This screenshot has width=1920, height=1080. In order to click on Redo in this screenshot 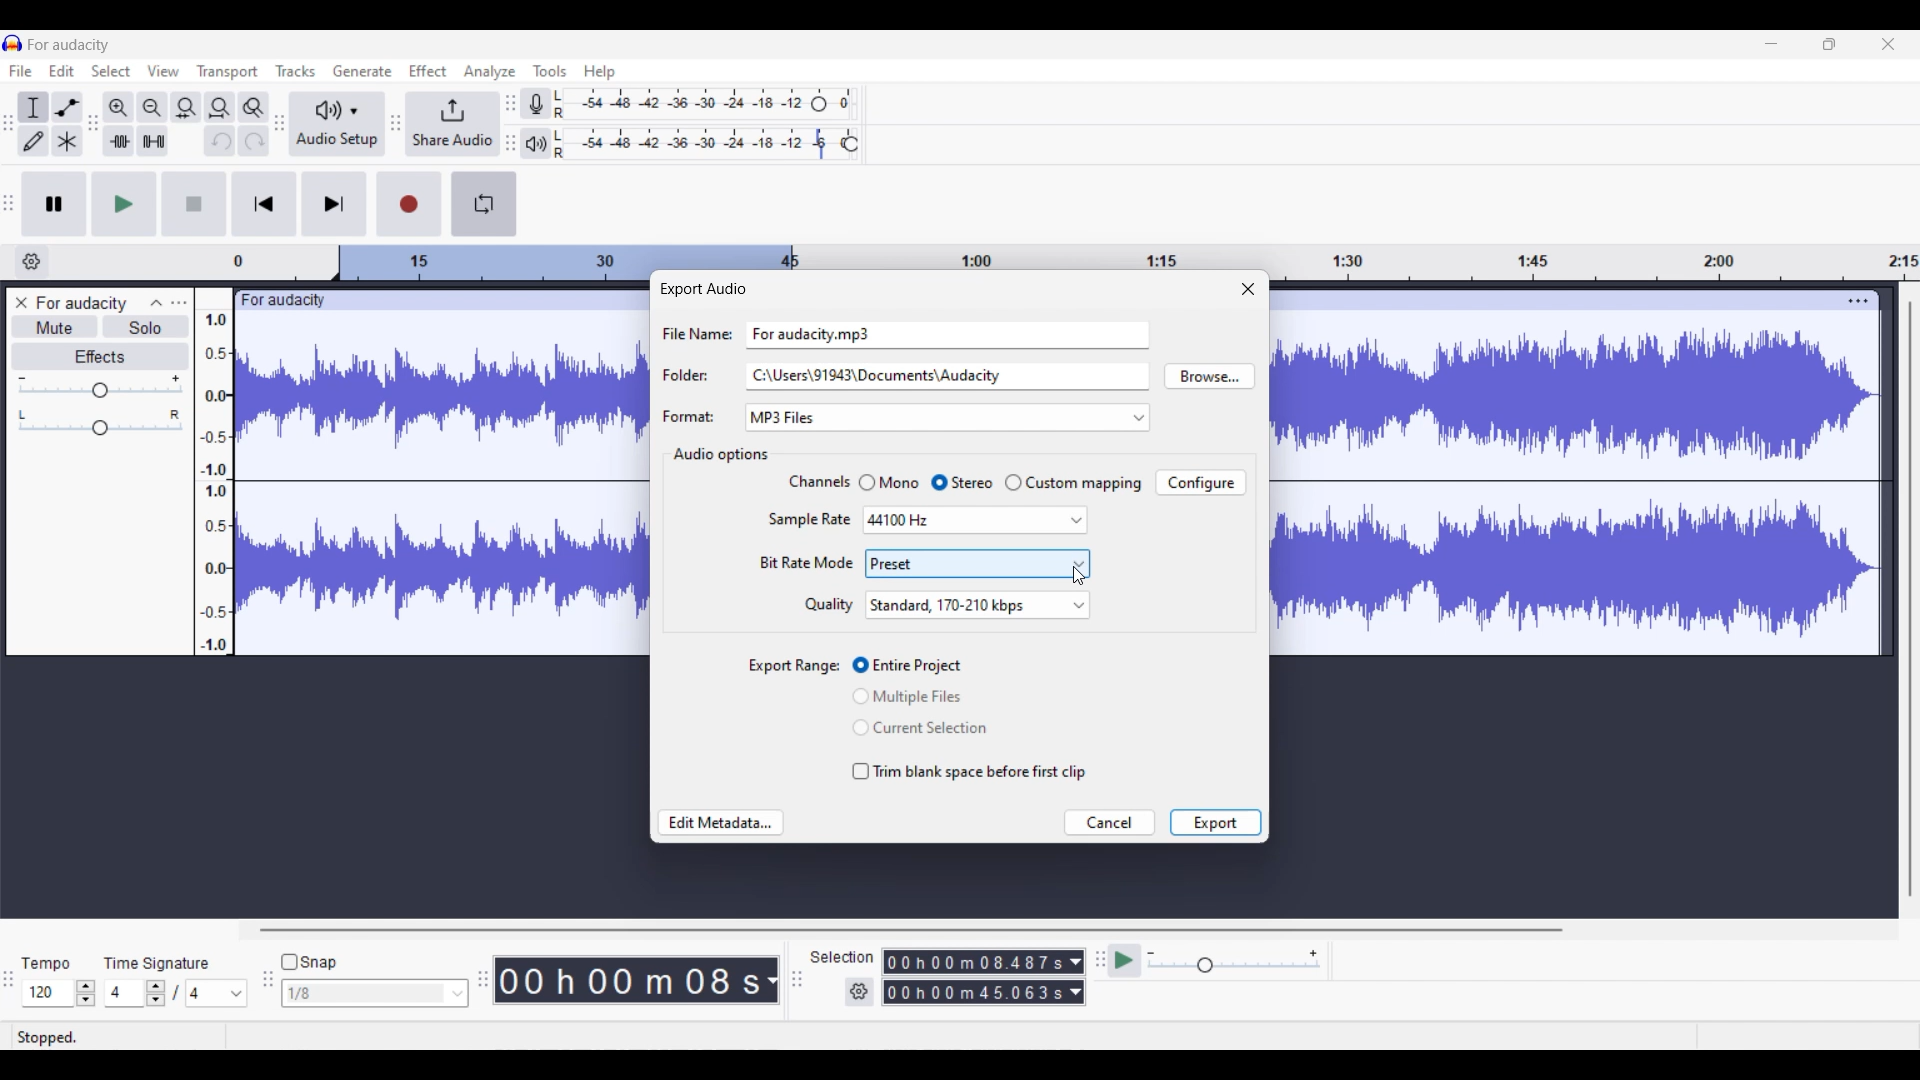, I will do `click(254, 140)`.